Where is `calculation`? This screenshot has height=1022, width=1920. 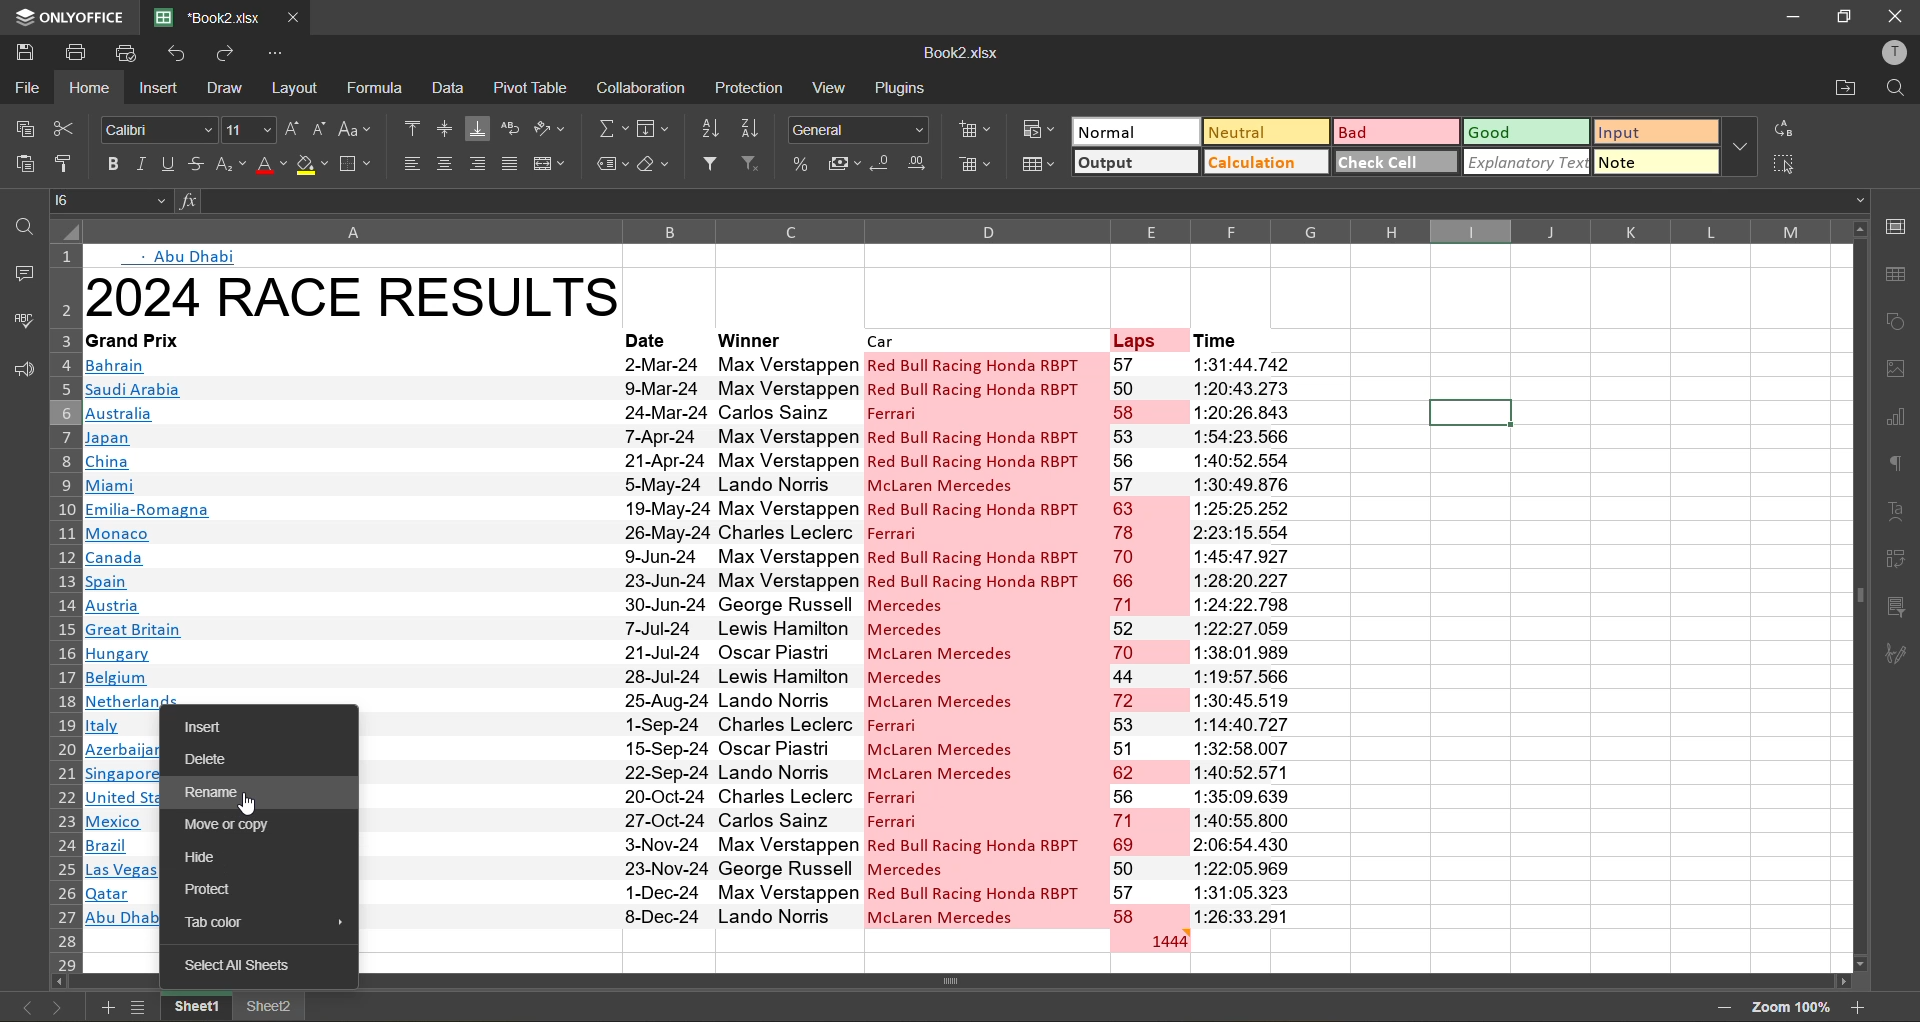
calculation is located at coordinates (1265, 162).